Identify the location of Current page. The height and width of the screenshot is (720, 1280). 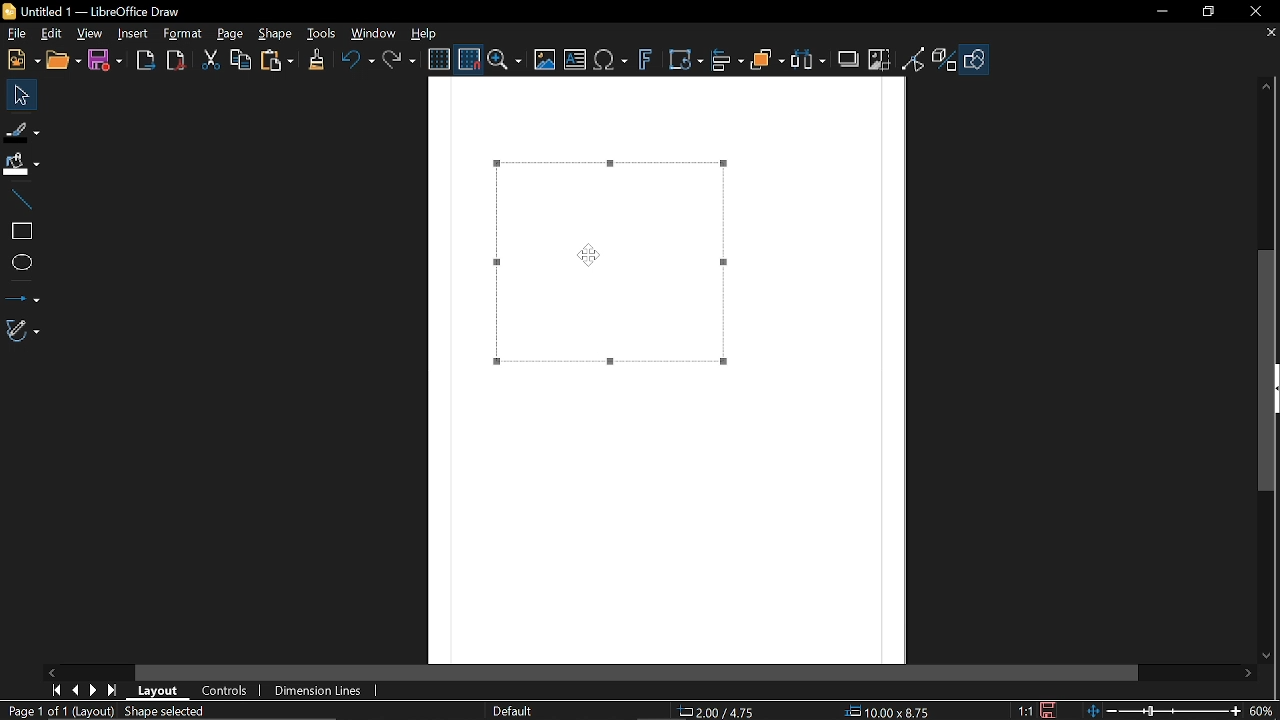
(58, 711).